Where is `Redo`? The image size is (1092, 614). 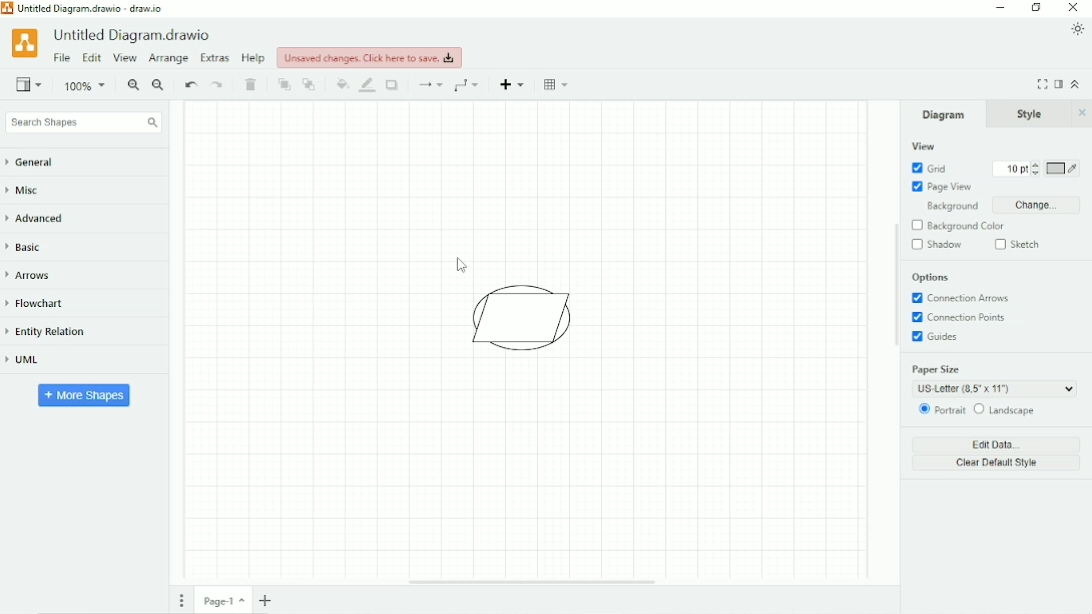 Redo is located at coordinates (218, 85).